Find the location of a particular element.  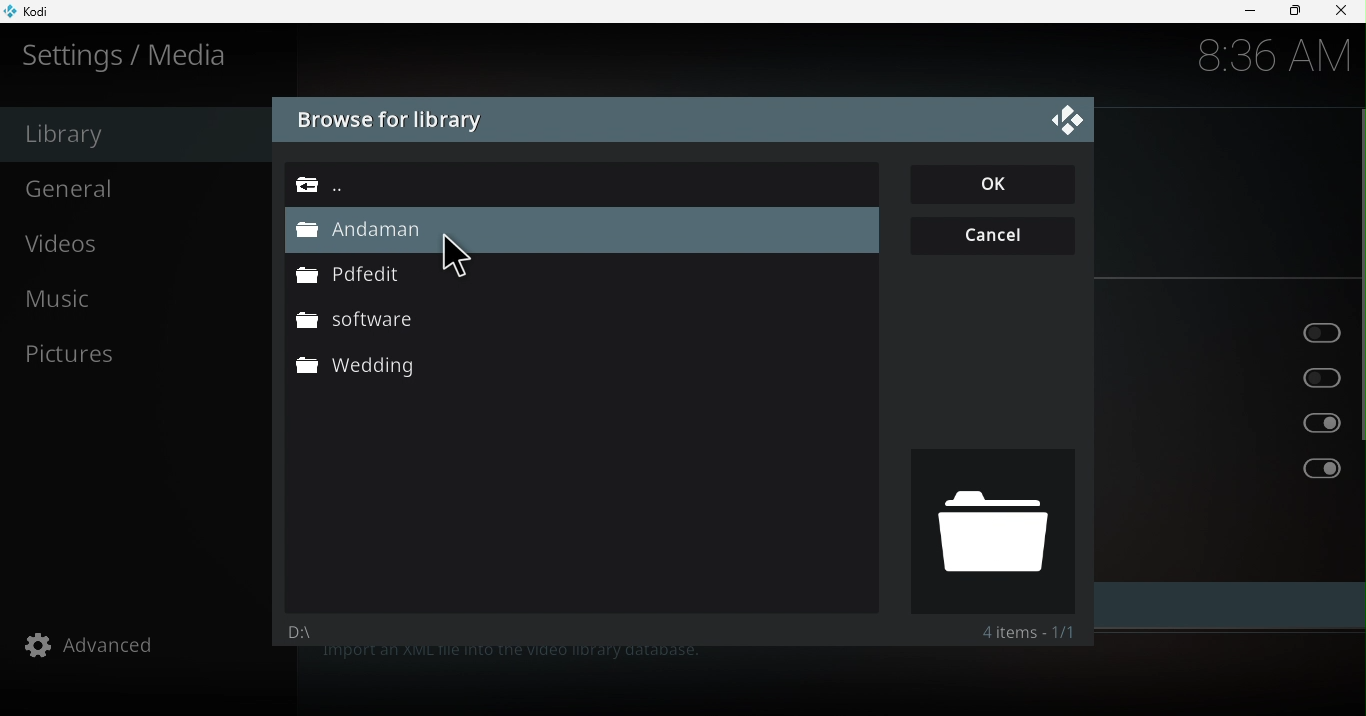

Ignore different video versions on scan is located at coordinates (1233, 423).